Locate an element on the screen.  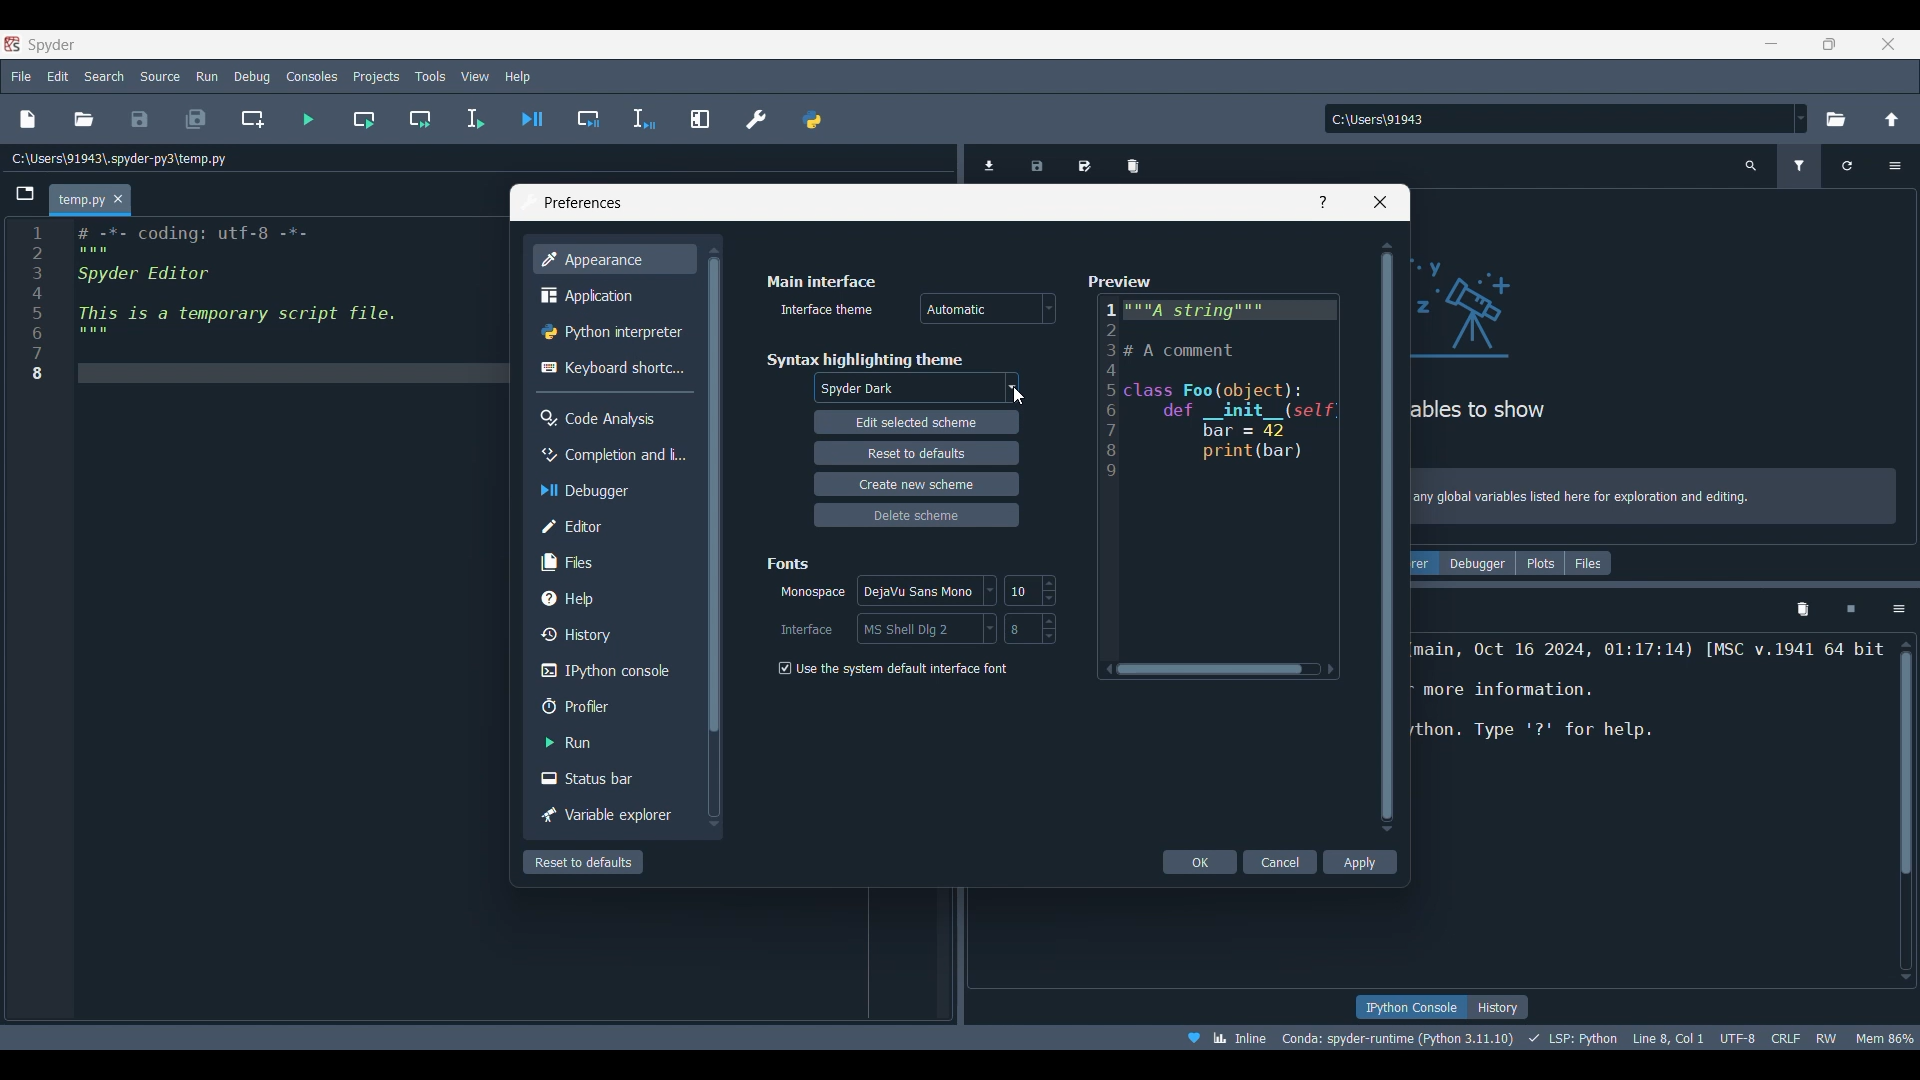
Show interface in a smaller tab is located at coordinates (1829, 44).